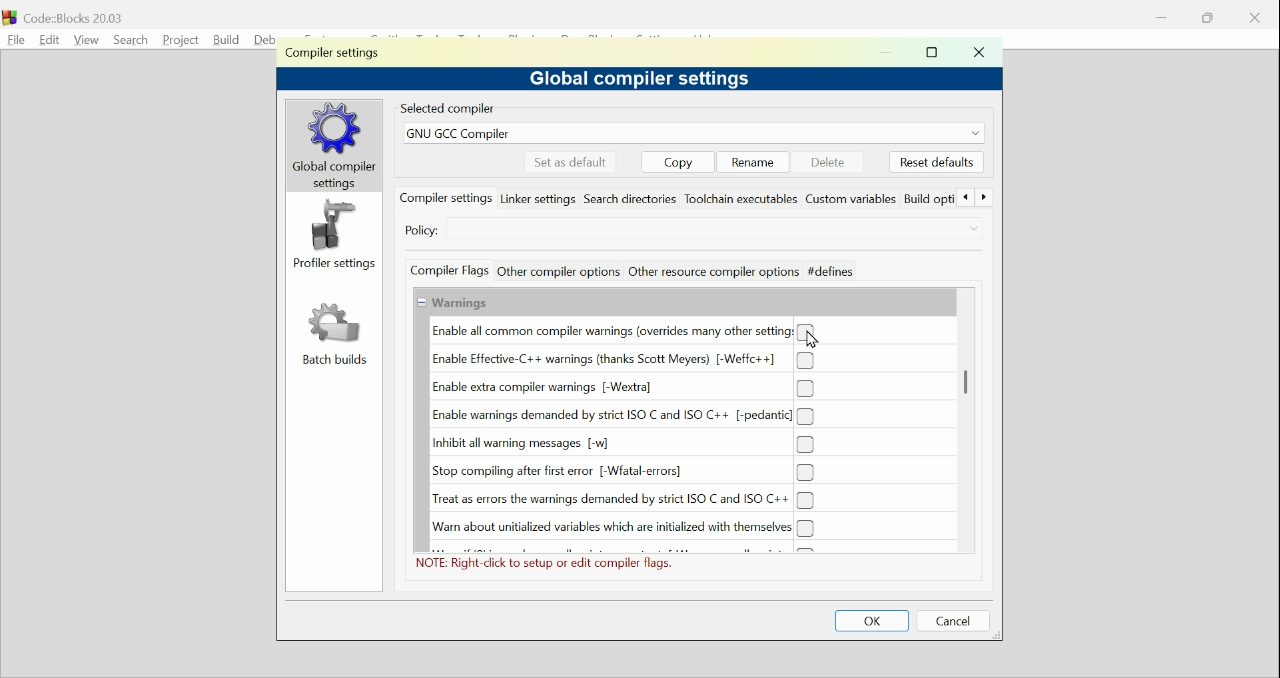 The height and width of the screenshot is (678, 1280). Describe the element at coordinates (1210, 18) in the screenshot. I see `Restore` at that location.